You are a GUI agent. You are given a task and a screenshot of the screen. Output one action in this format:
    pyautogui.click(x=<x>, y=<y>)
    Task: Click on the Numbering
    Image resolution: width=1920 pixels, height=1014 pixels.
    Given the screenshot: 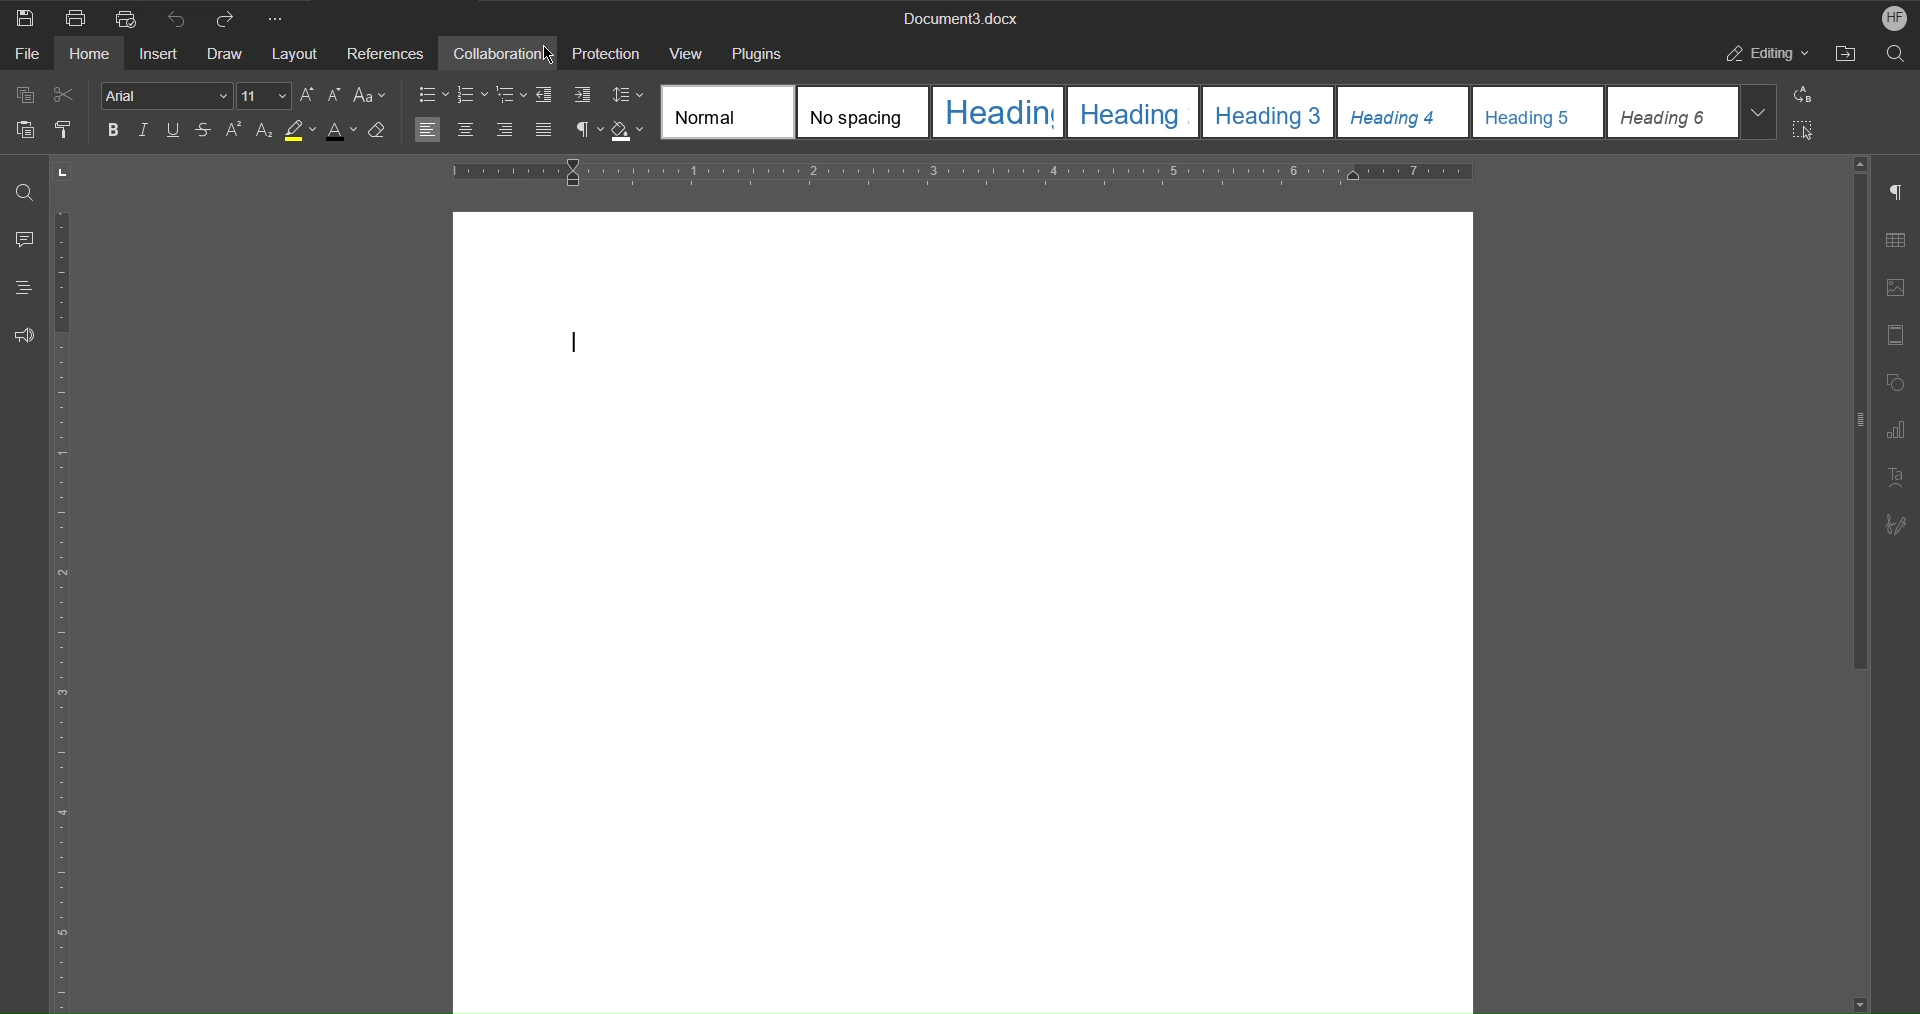 What is the action you would take?
    pyautogui.click(x=472, y=92)
    